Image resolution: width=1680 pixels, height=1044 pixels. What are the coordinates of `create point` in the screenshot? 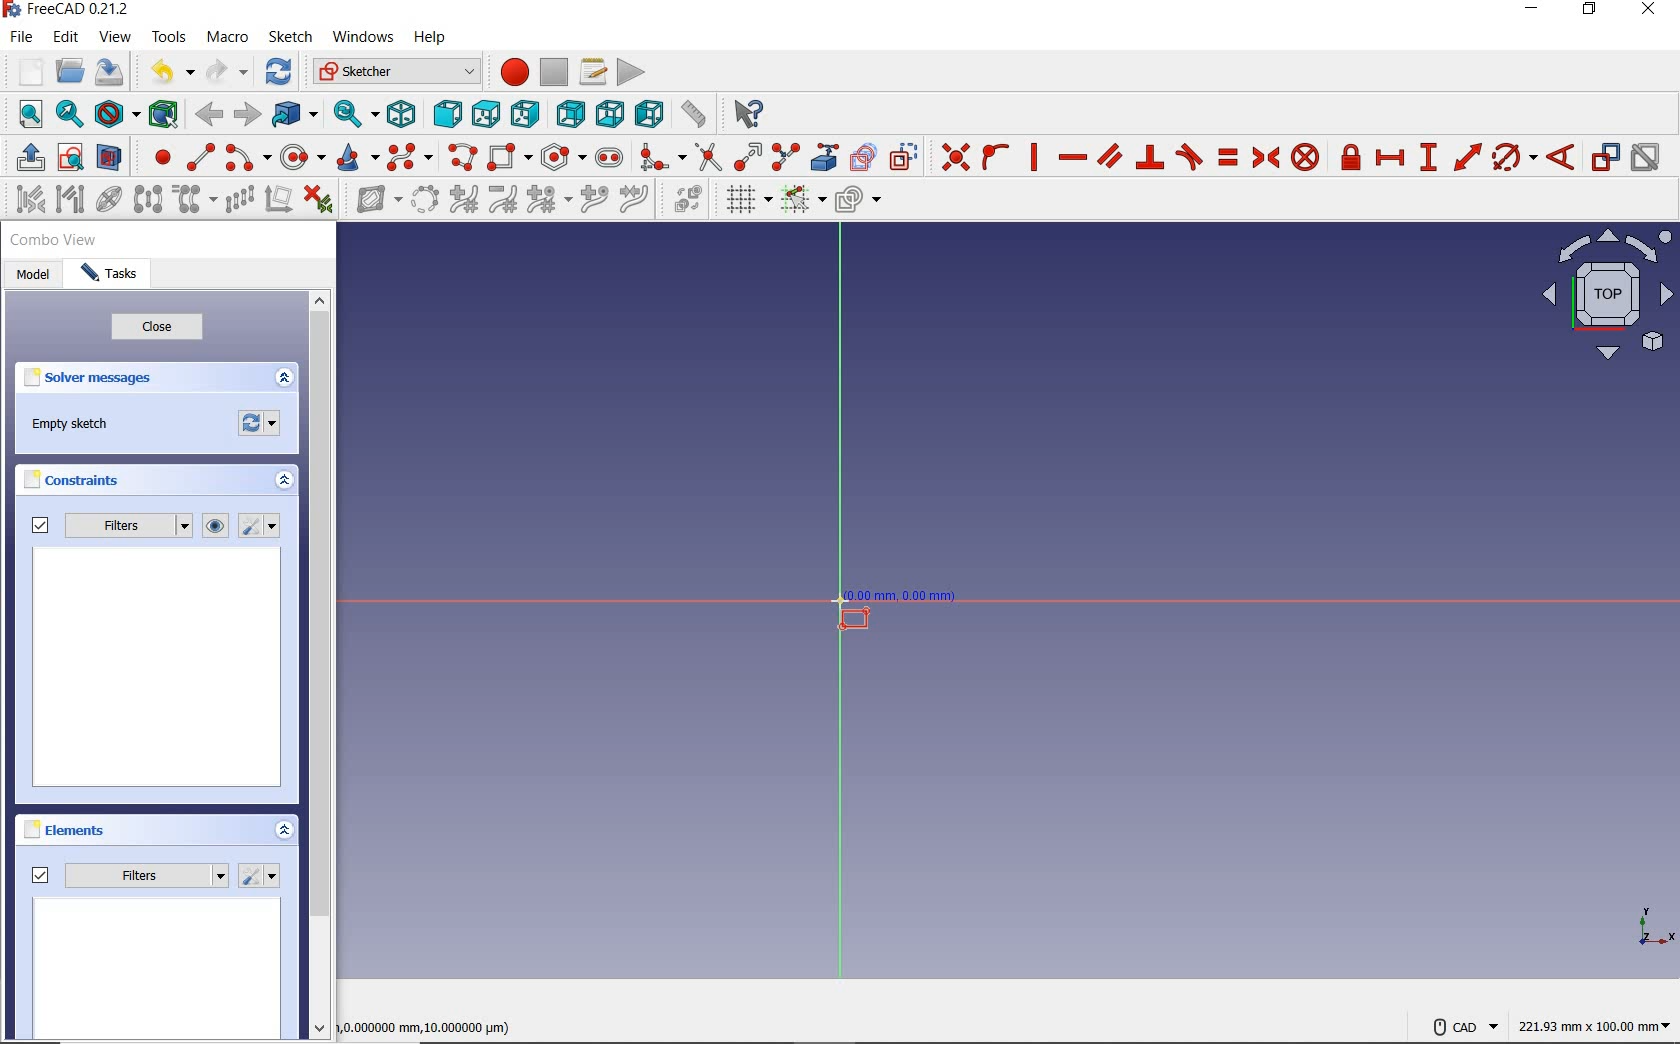 It's located at (155, 157).